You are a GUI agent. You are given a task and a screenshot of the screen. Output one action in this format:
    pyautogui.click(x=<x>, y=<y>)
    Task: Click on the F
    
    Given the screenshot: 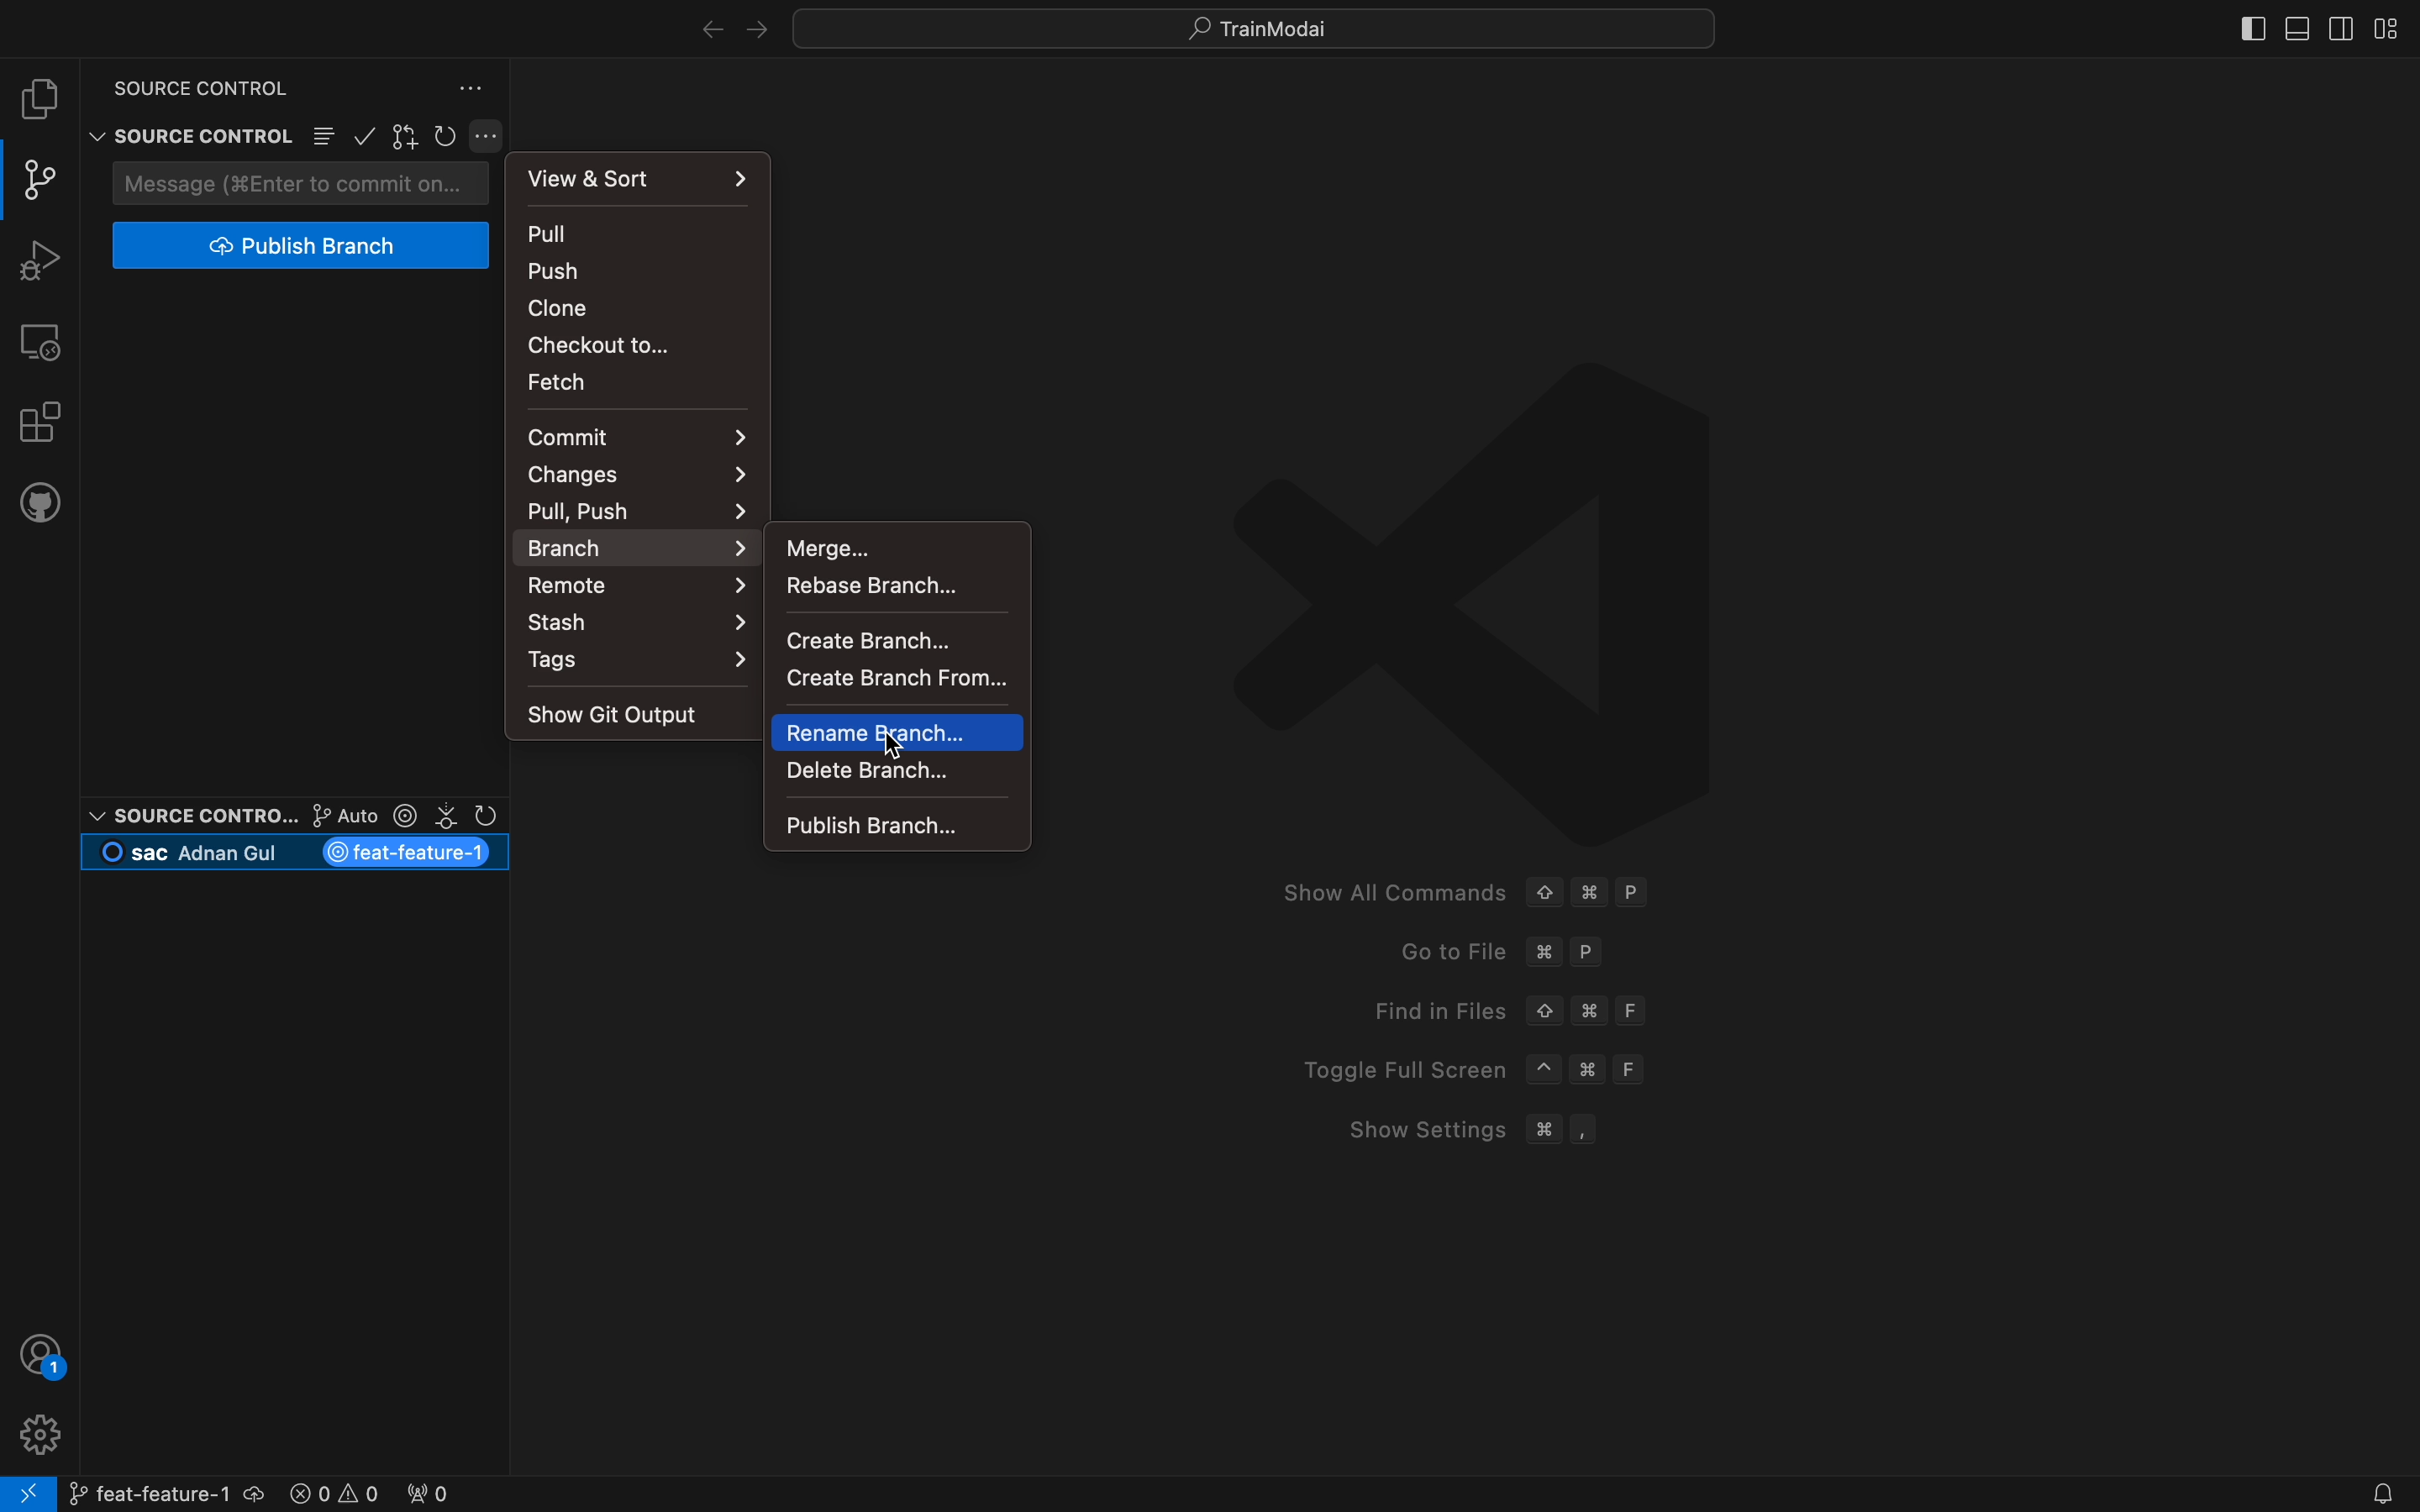 What is the action you would take?
    pyautogui.click(x=1636, y=1069)
    